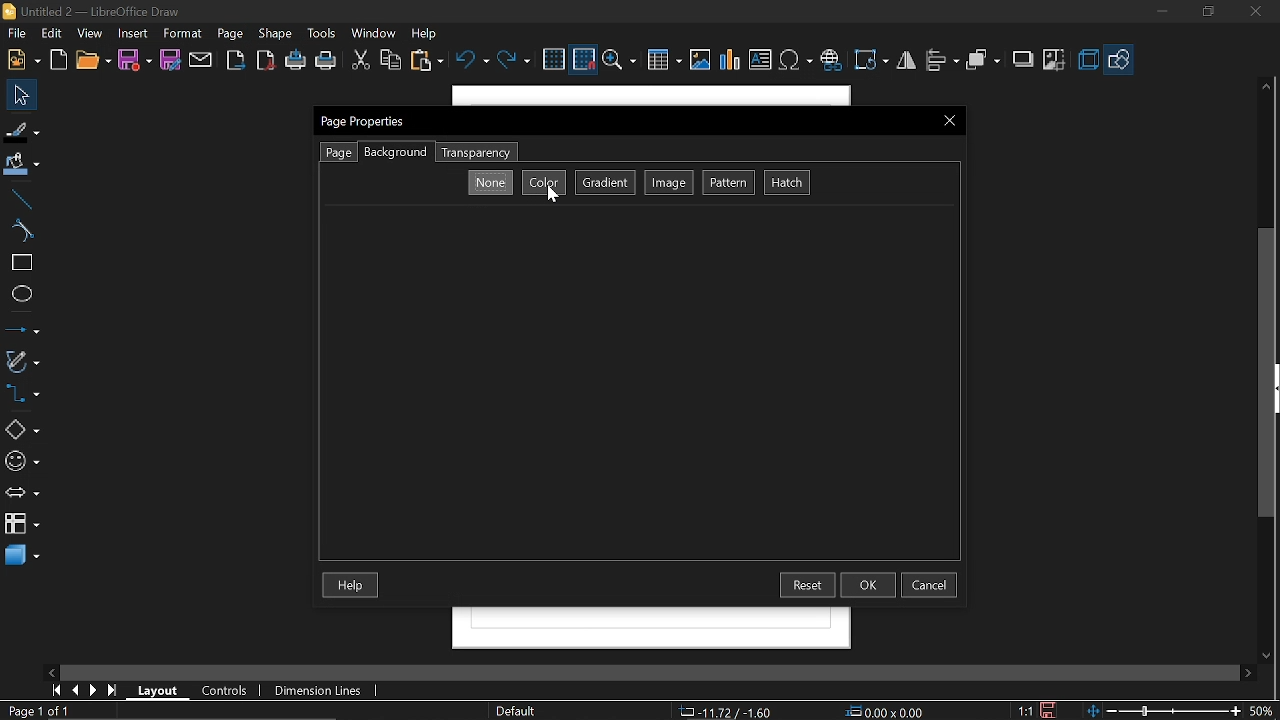 The width and height of the screenshot is (1280, 720). I want to click on Symbol shapes, so click(22, 462).